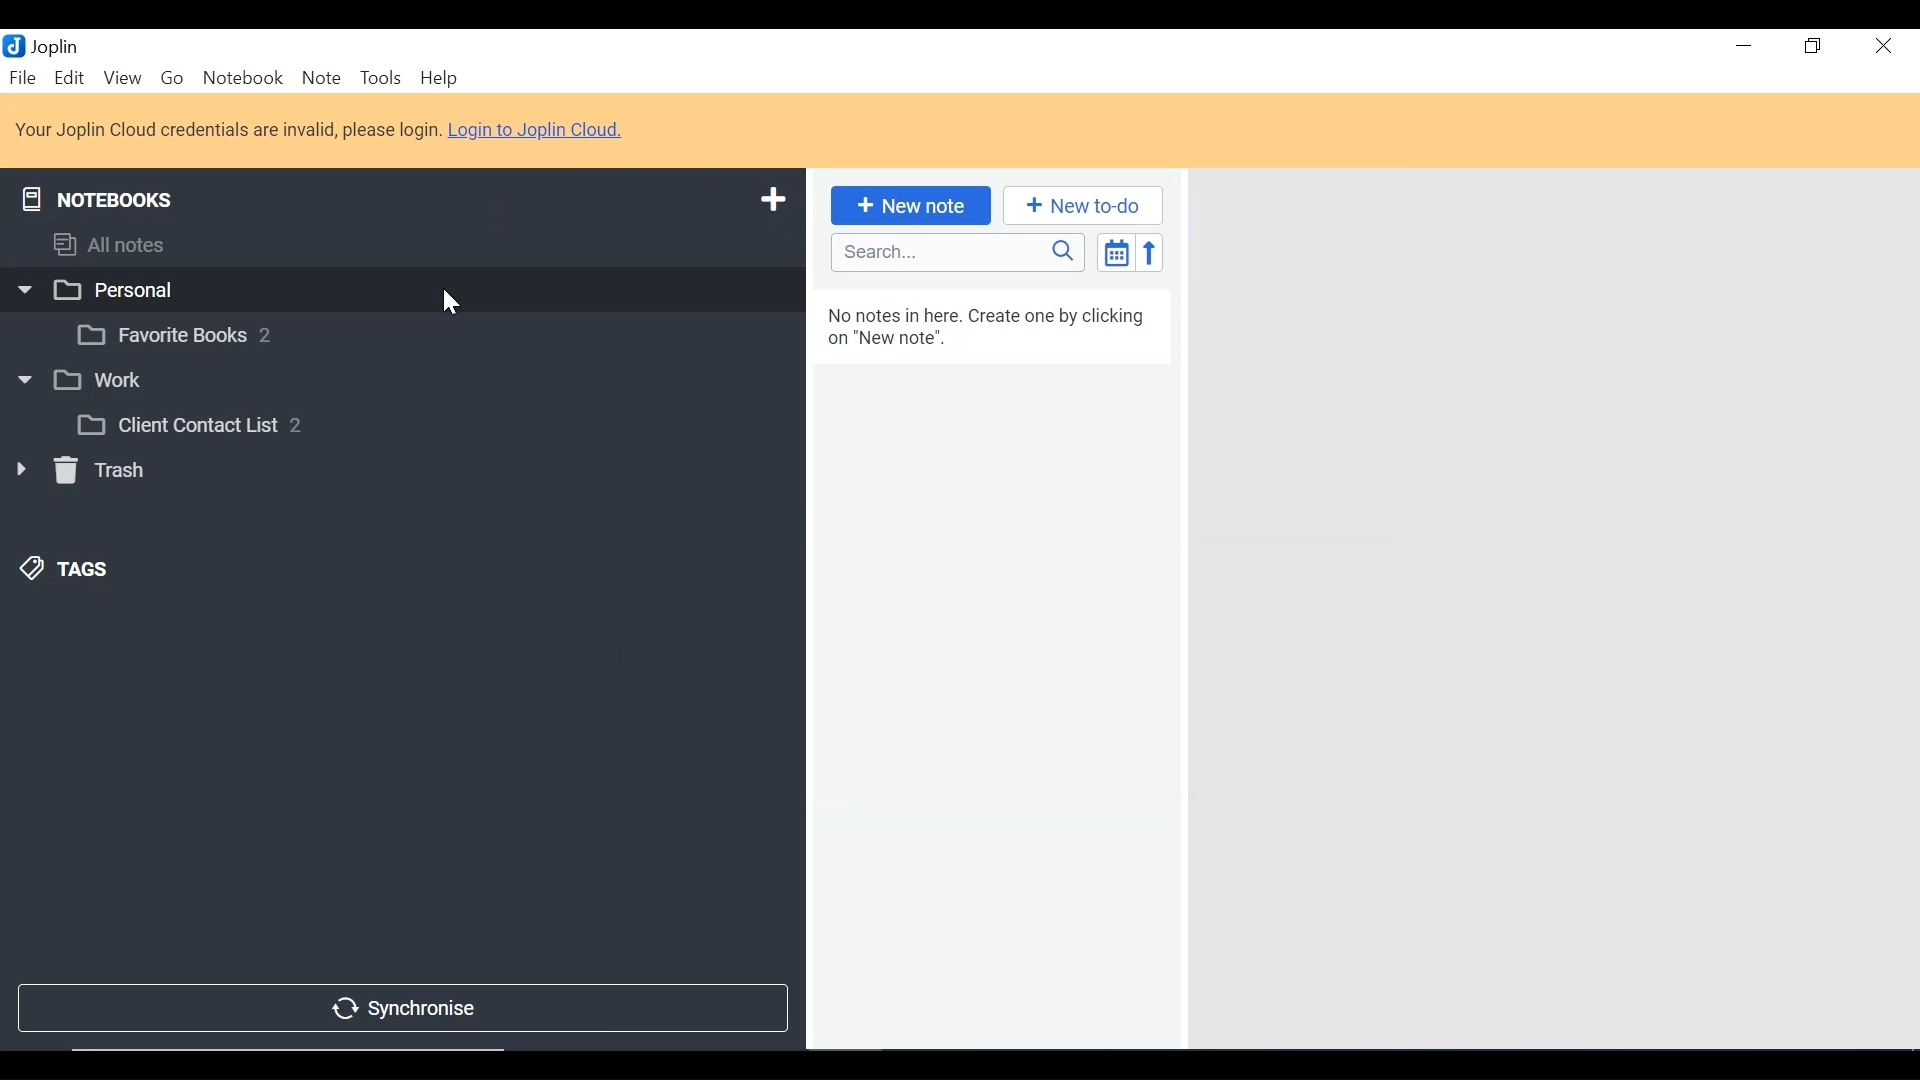 Image resolution: width=1920 pixels, height=1080 pixels. Describe the element at coordinates (439, 79) in the screenshot. I see `Help` at that location.